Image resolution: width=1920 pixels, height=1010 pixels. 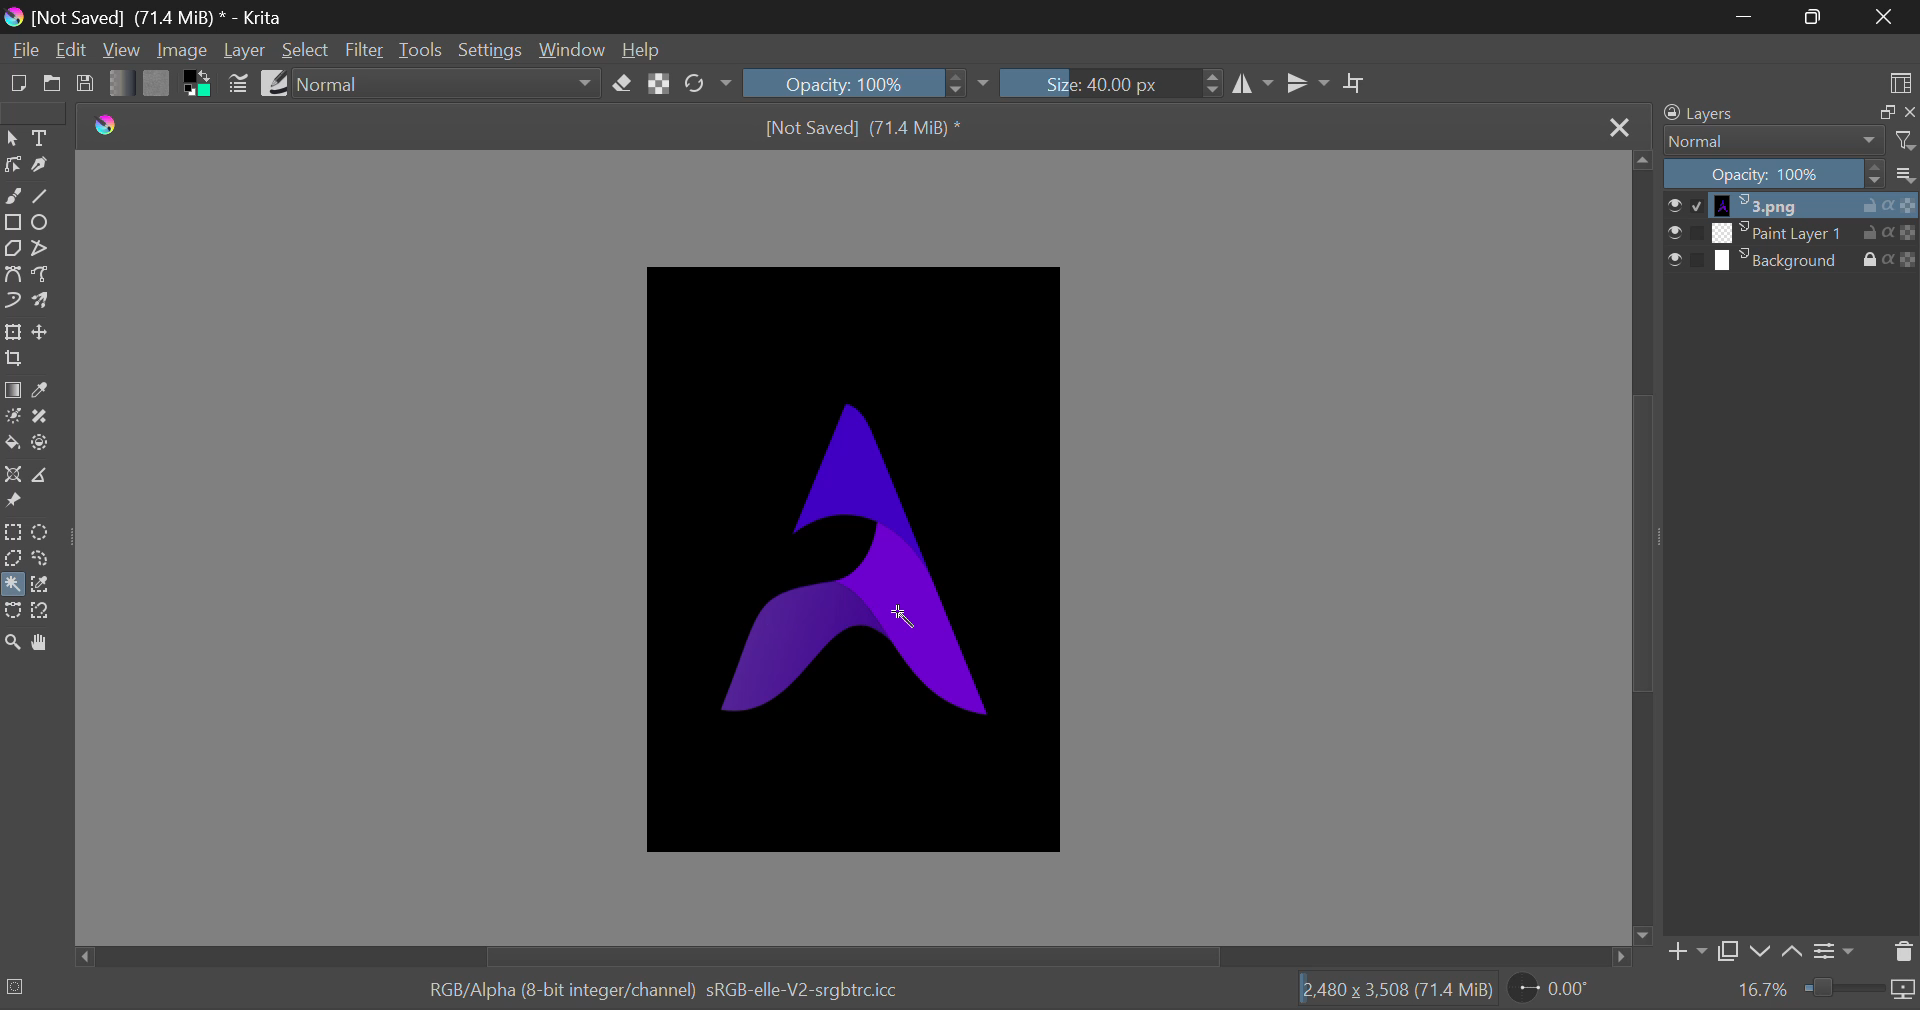 What do you see at coordinates (38, 560) in the screenshot?
I see `Freehand Tool` at bounding box center [38, 560].